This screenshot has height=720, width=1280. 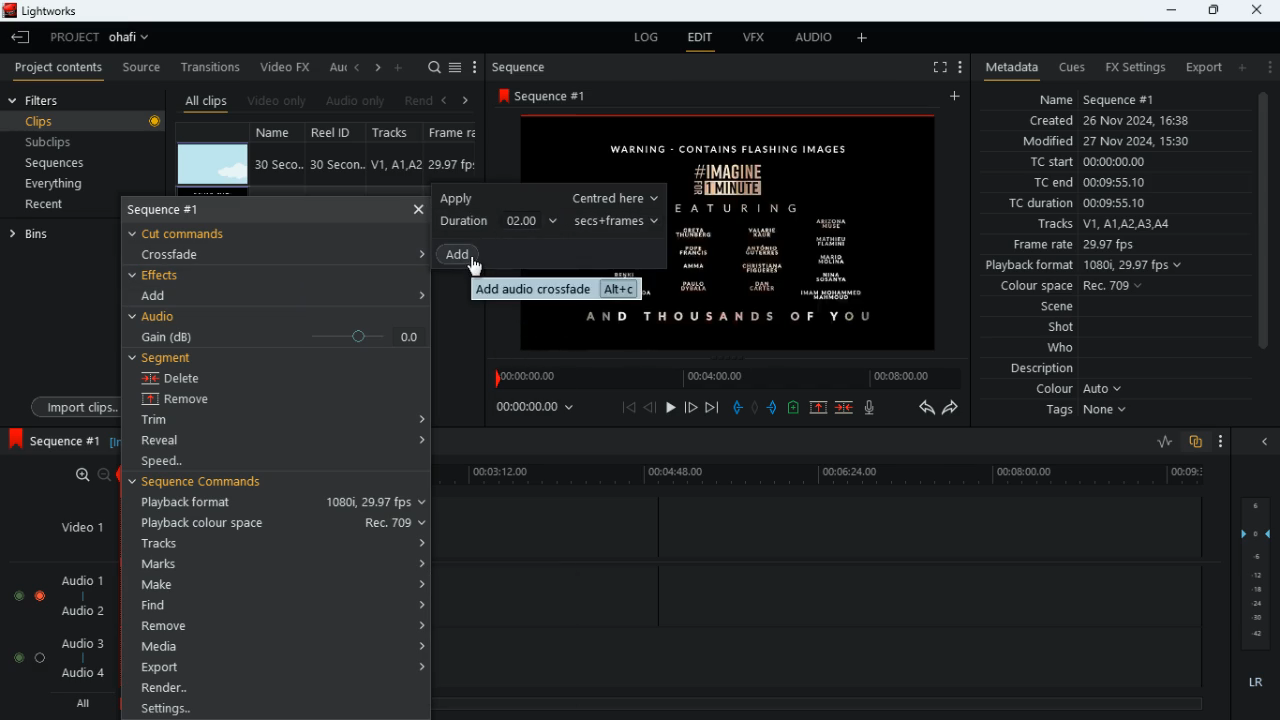 What do you see at coordinates (938, 68) in the screenshot?
I see `fullscreen` at bounding box center [938, 68].